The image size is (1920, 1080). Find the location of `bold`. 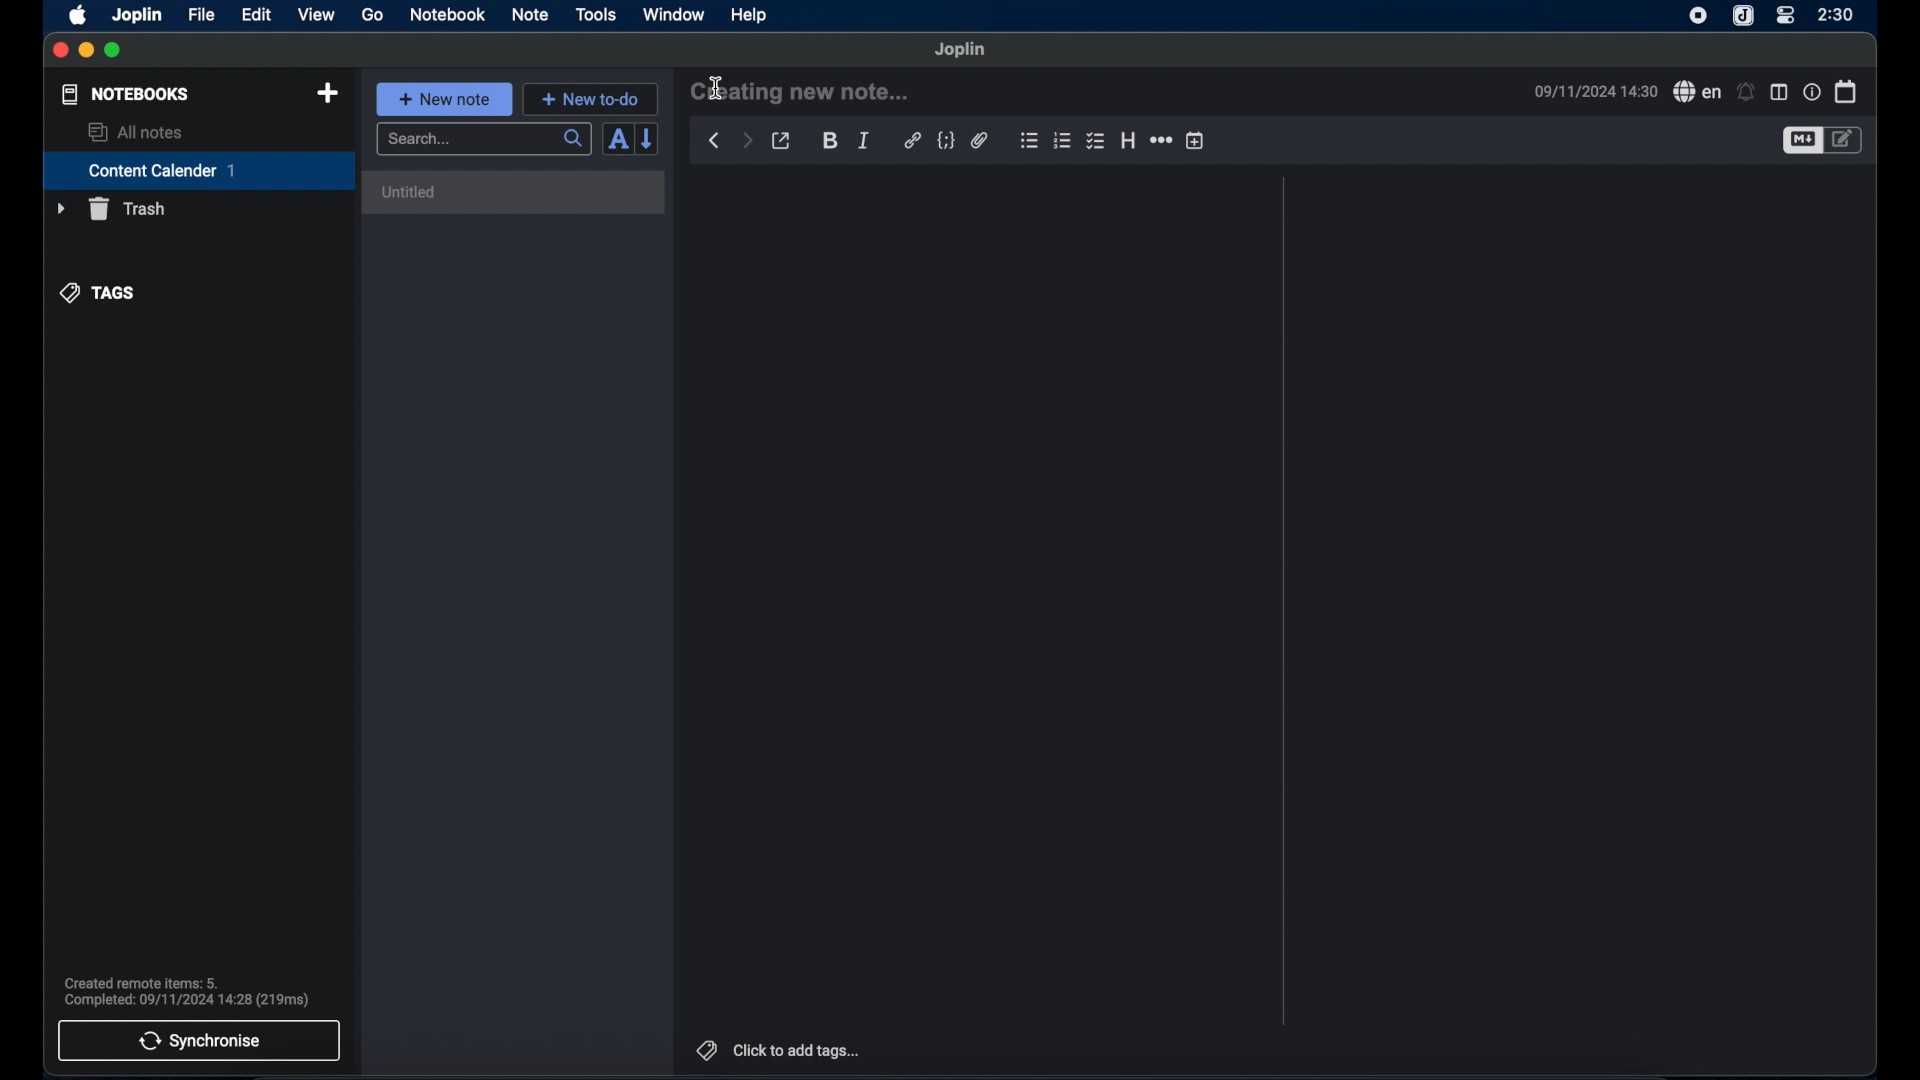

bold is located at coordinates (828, 139).